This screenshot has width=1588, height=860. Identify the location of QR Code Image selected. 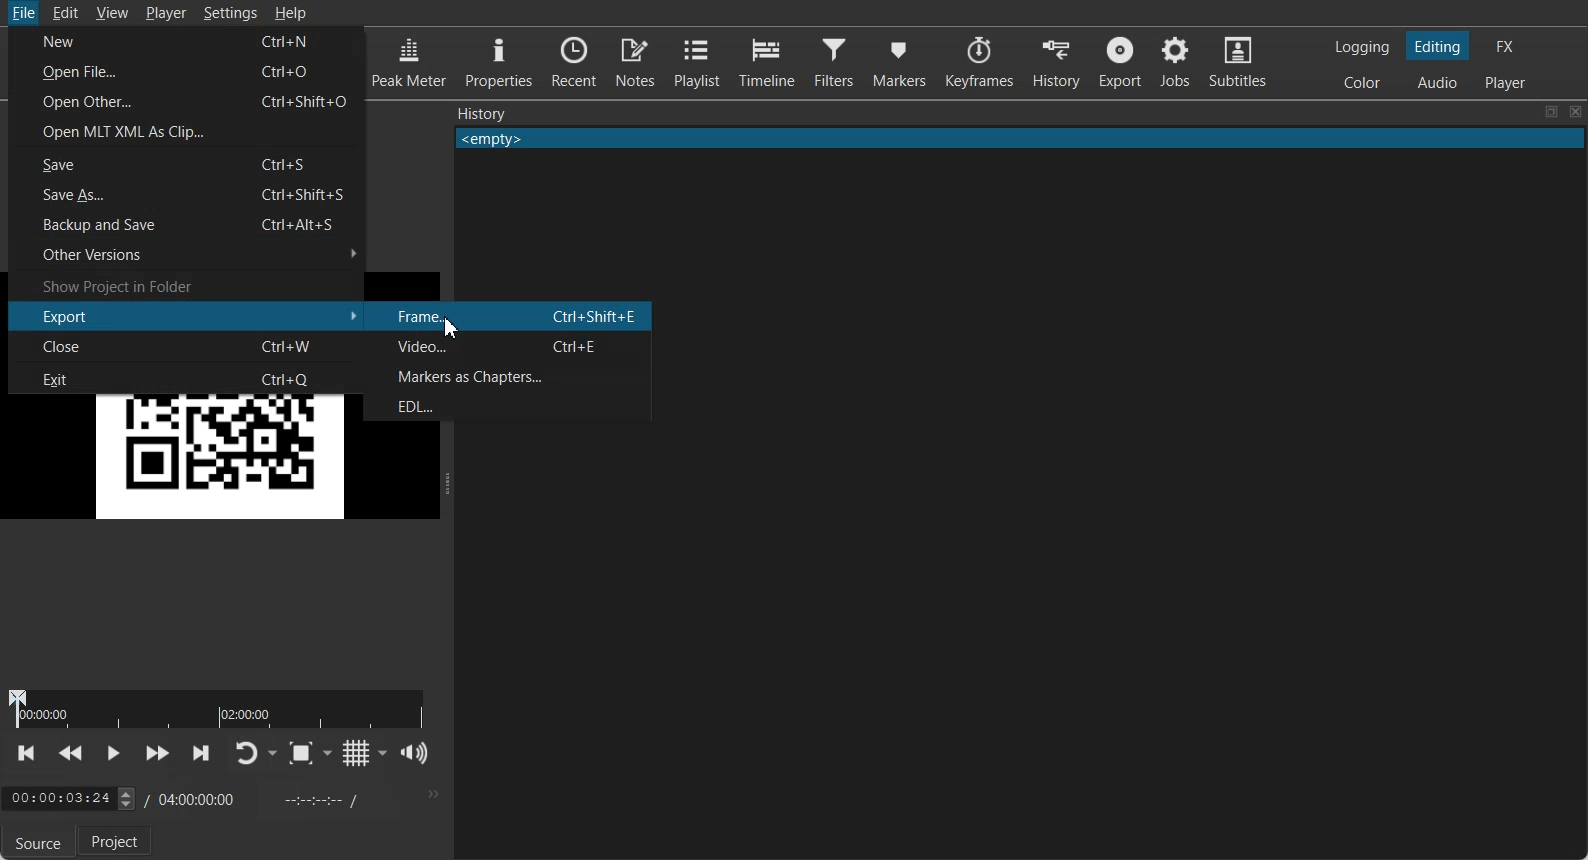
(188, 457).